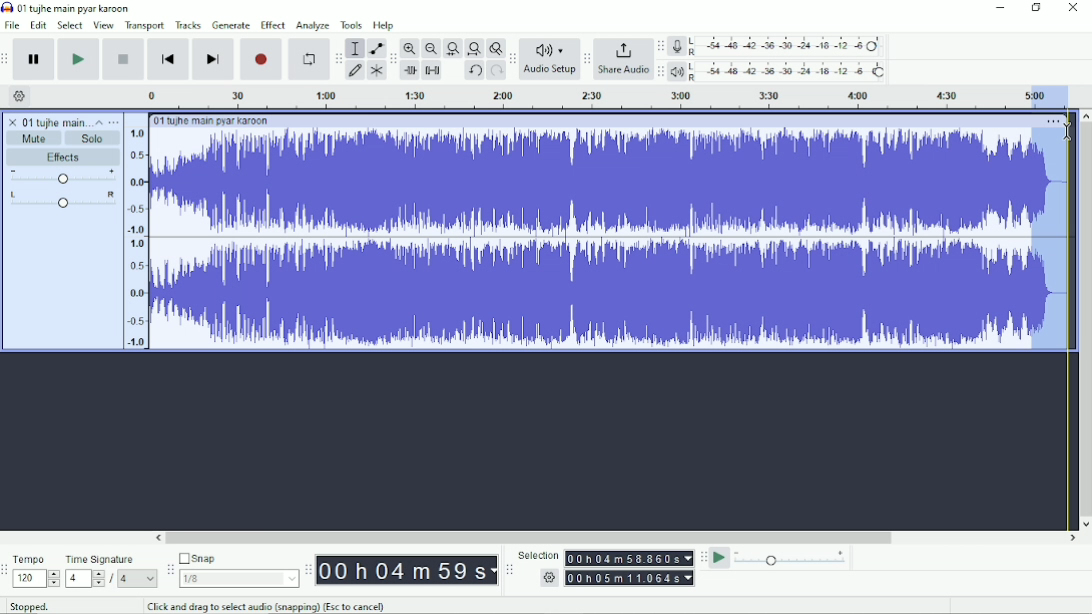 Image resolution: width=1092 pixels, height=614 pixels. I want to click on Time signature, so click(111, 559).